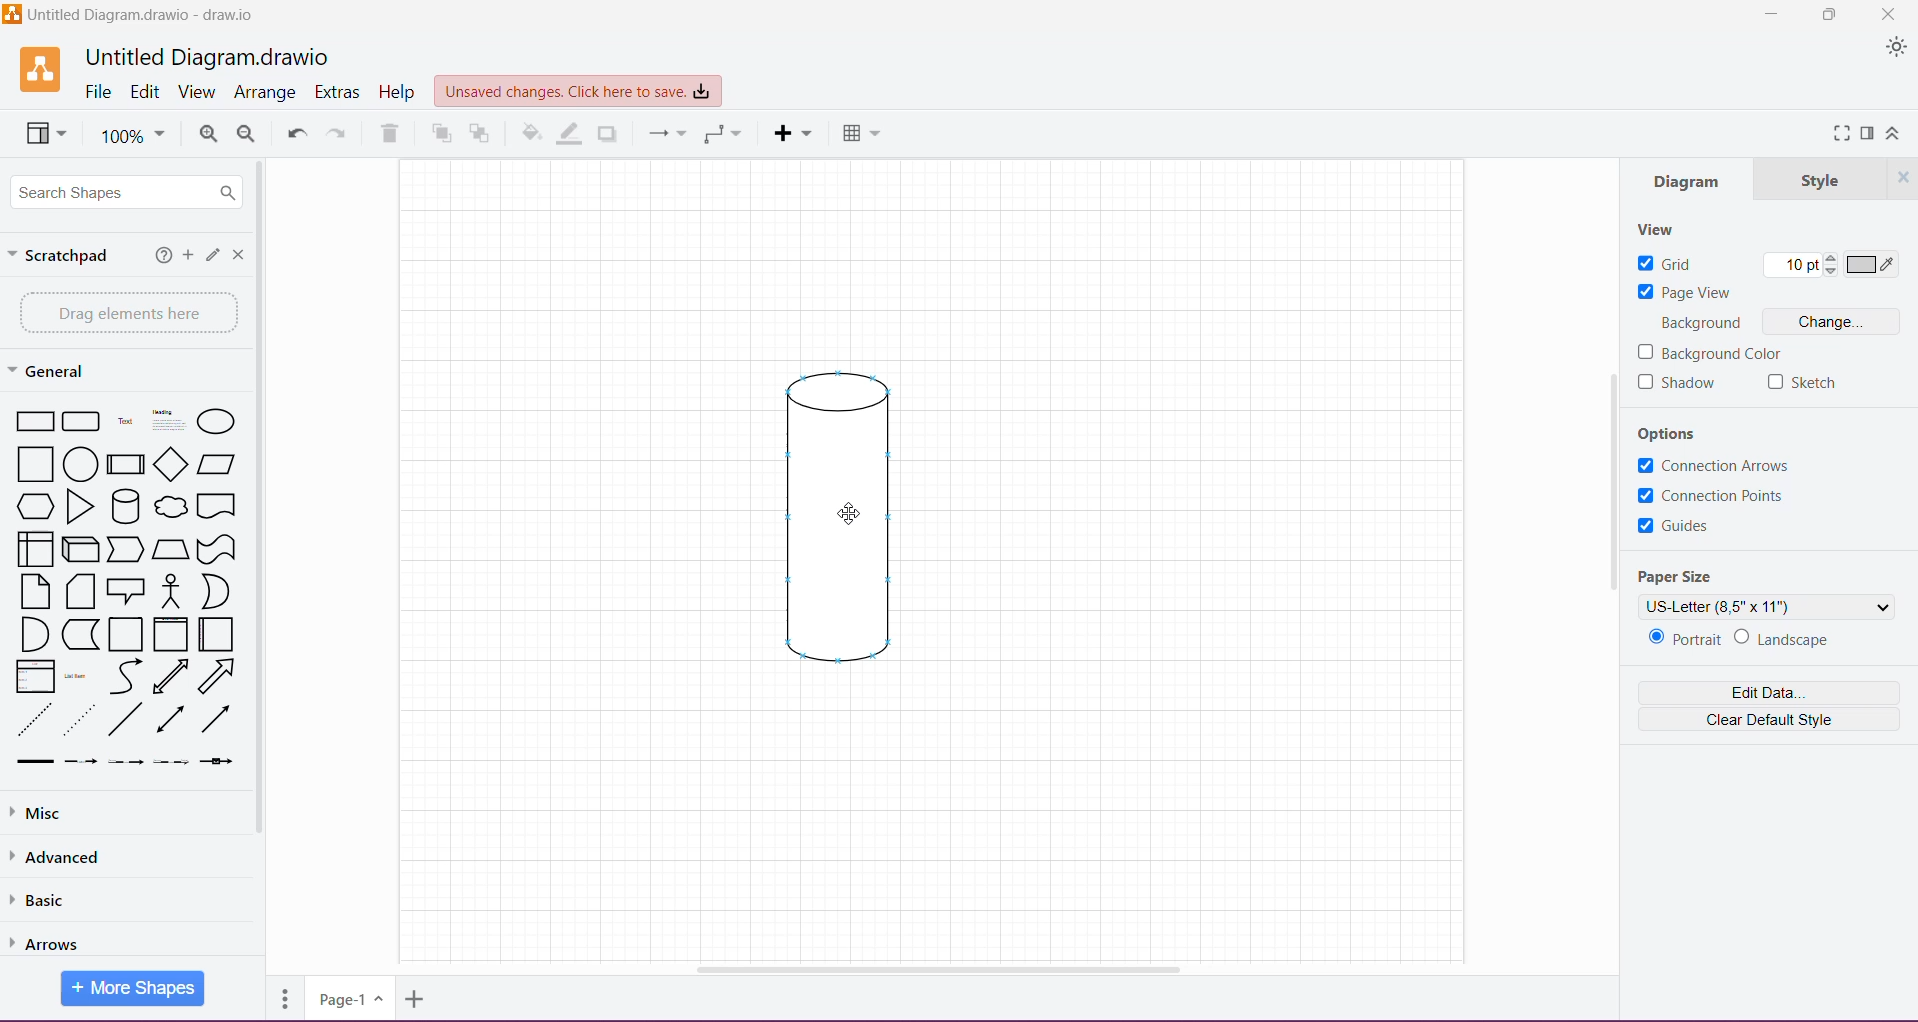 The width and height of the screenshot is (1918, 1022). I want to click on Close, so click(1893, 15).